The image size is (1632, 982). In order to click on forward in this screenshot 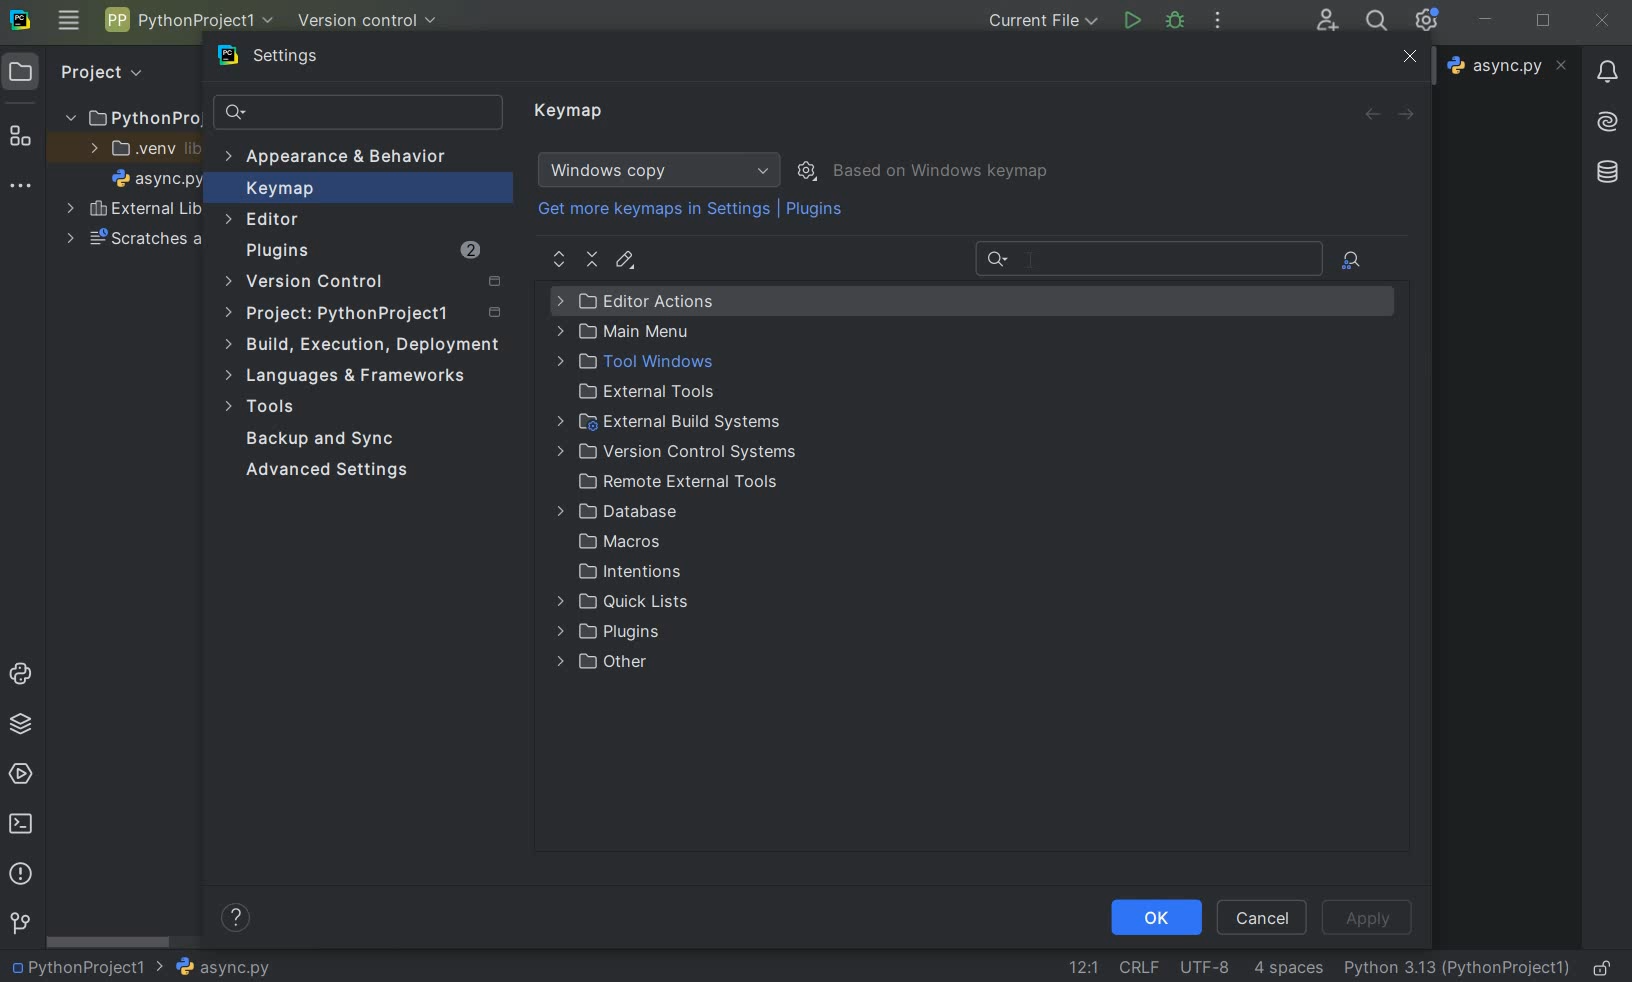, I will do `click(1410, 115)`.